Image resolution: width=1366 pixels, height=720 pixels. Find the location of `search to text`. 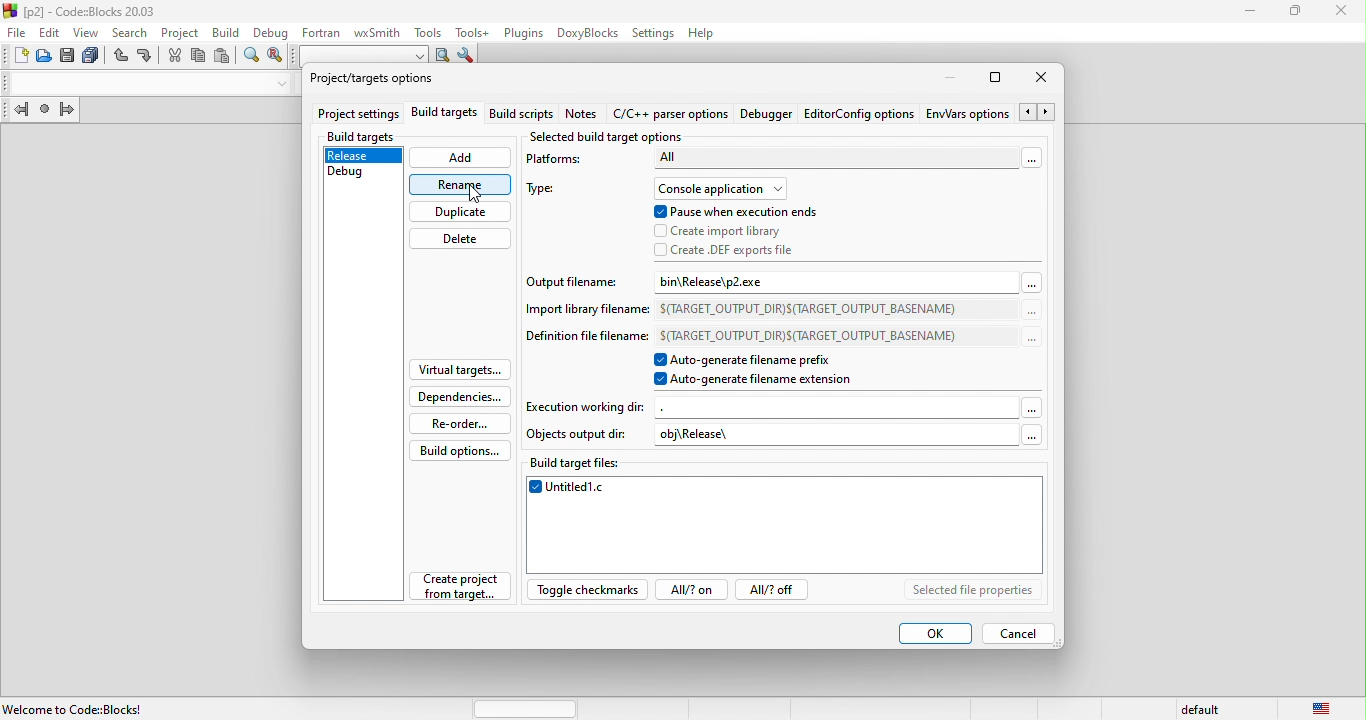

search to text is located at coordinates (361, 54).